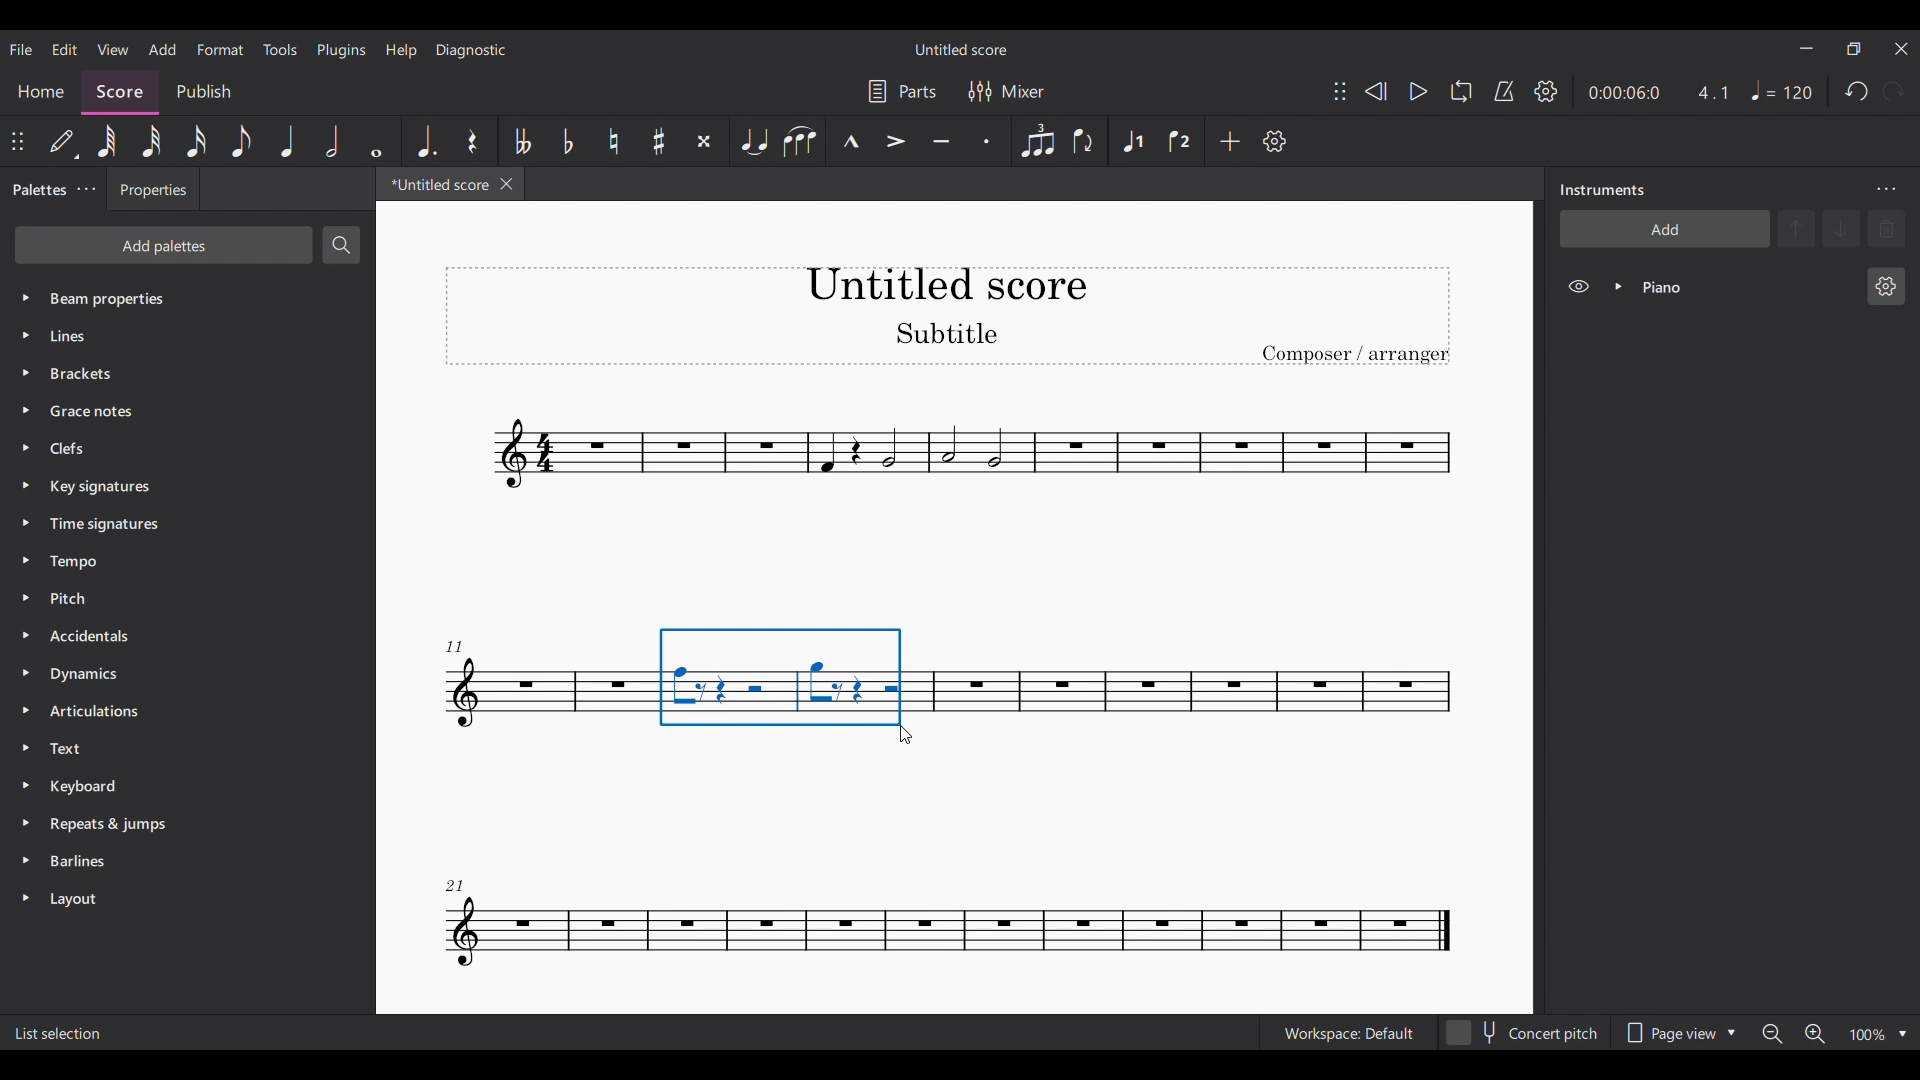 This screenshot has height=1080, width=1920. Describe the element at coordinates (908, 734) in the screenshot. I see `Cursor position unchanged` at that location.